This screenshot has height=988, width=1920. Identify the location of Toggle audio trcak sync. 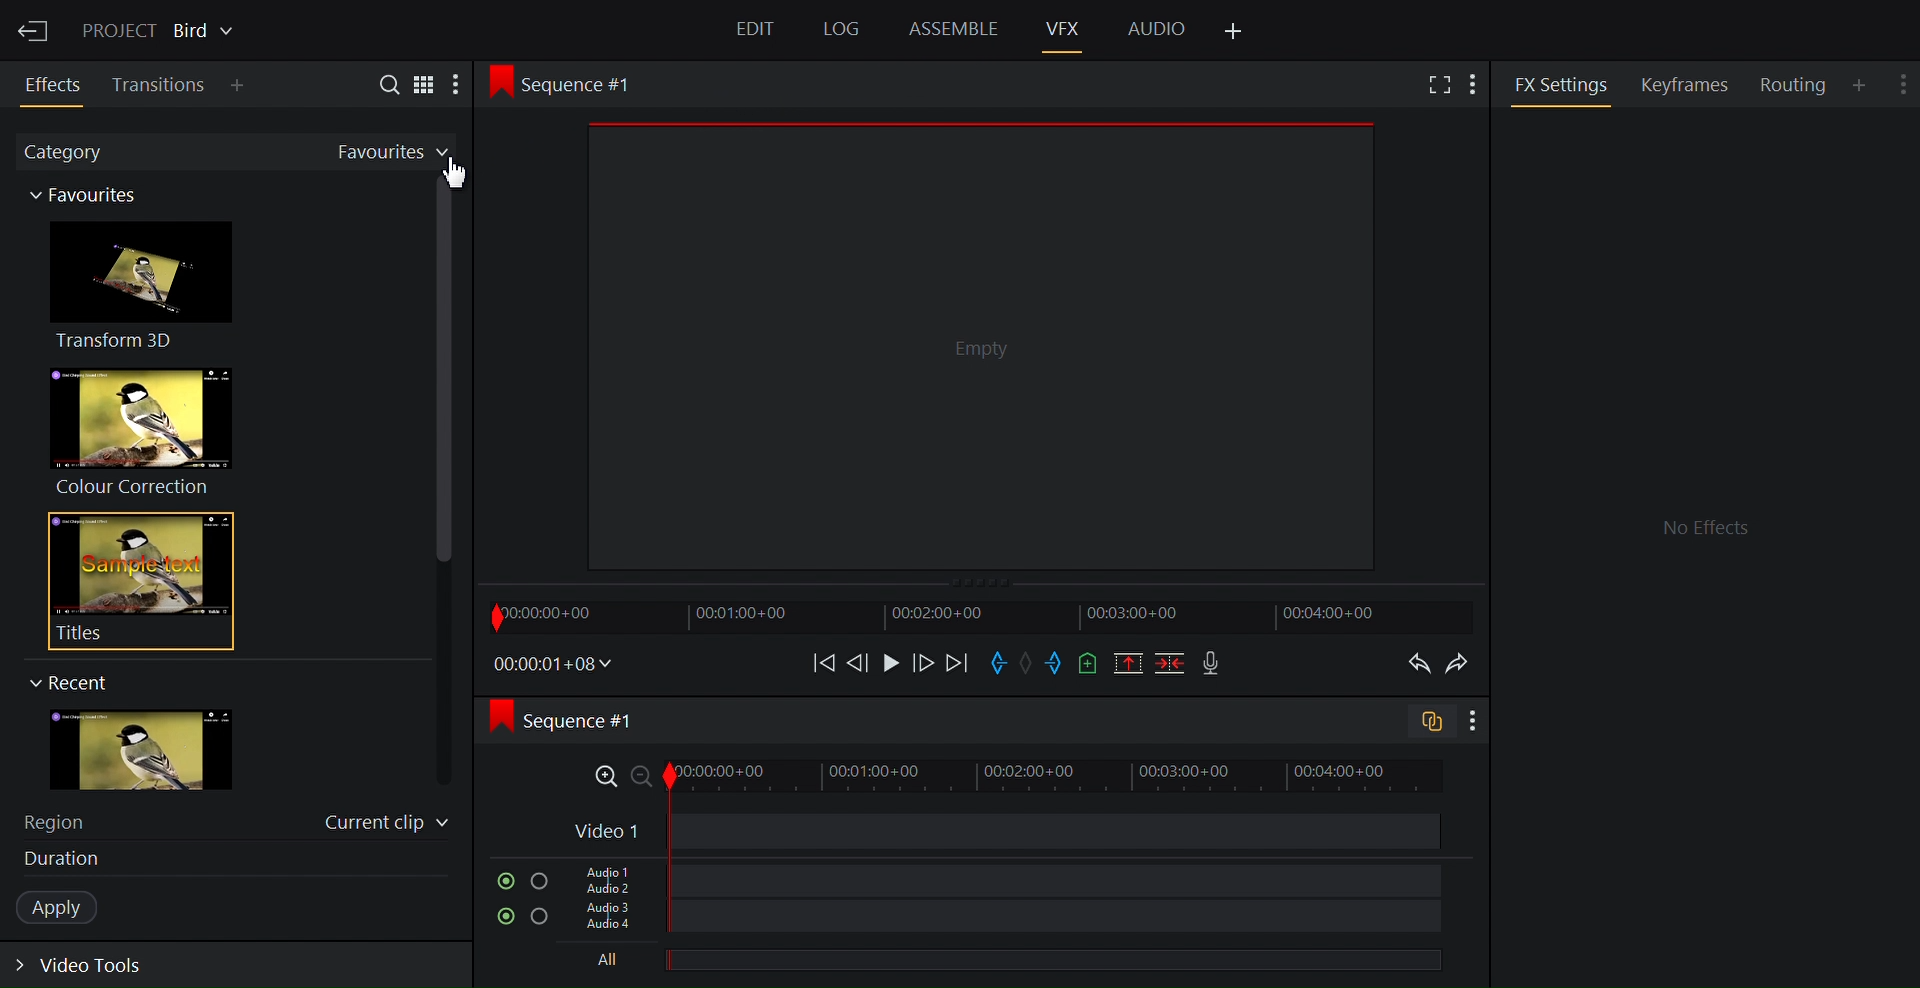
(1425, 724).